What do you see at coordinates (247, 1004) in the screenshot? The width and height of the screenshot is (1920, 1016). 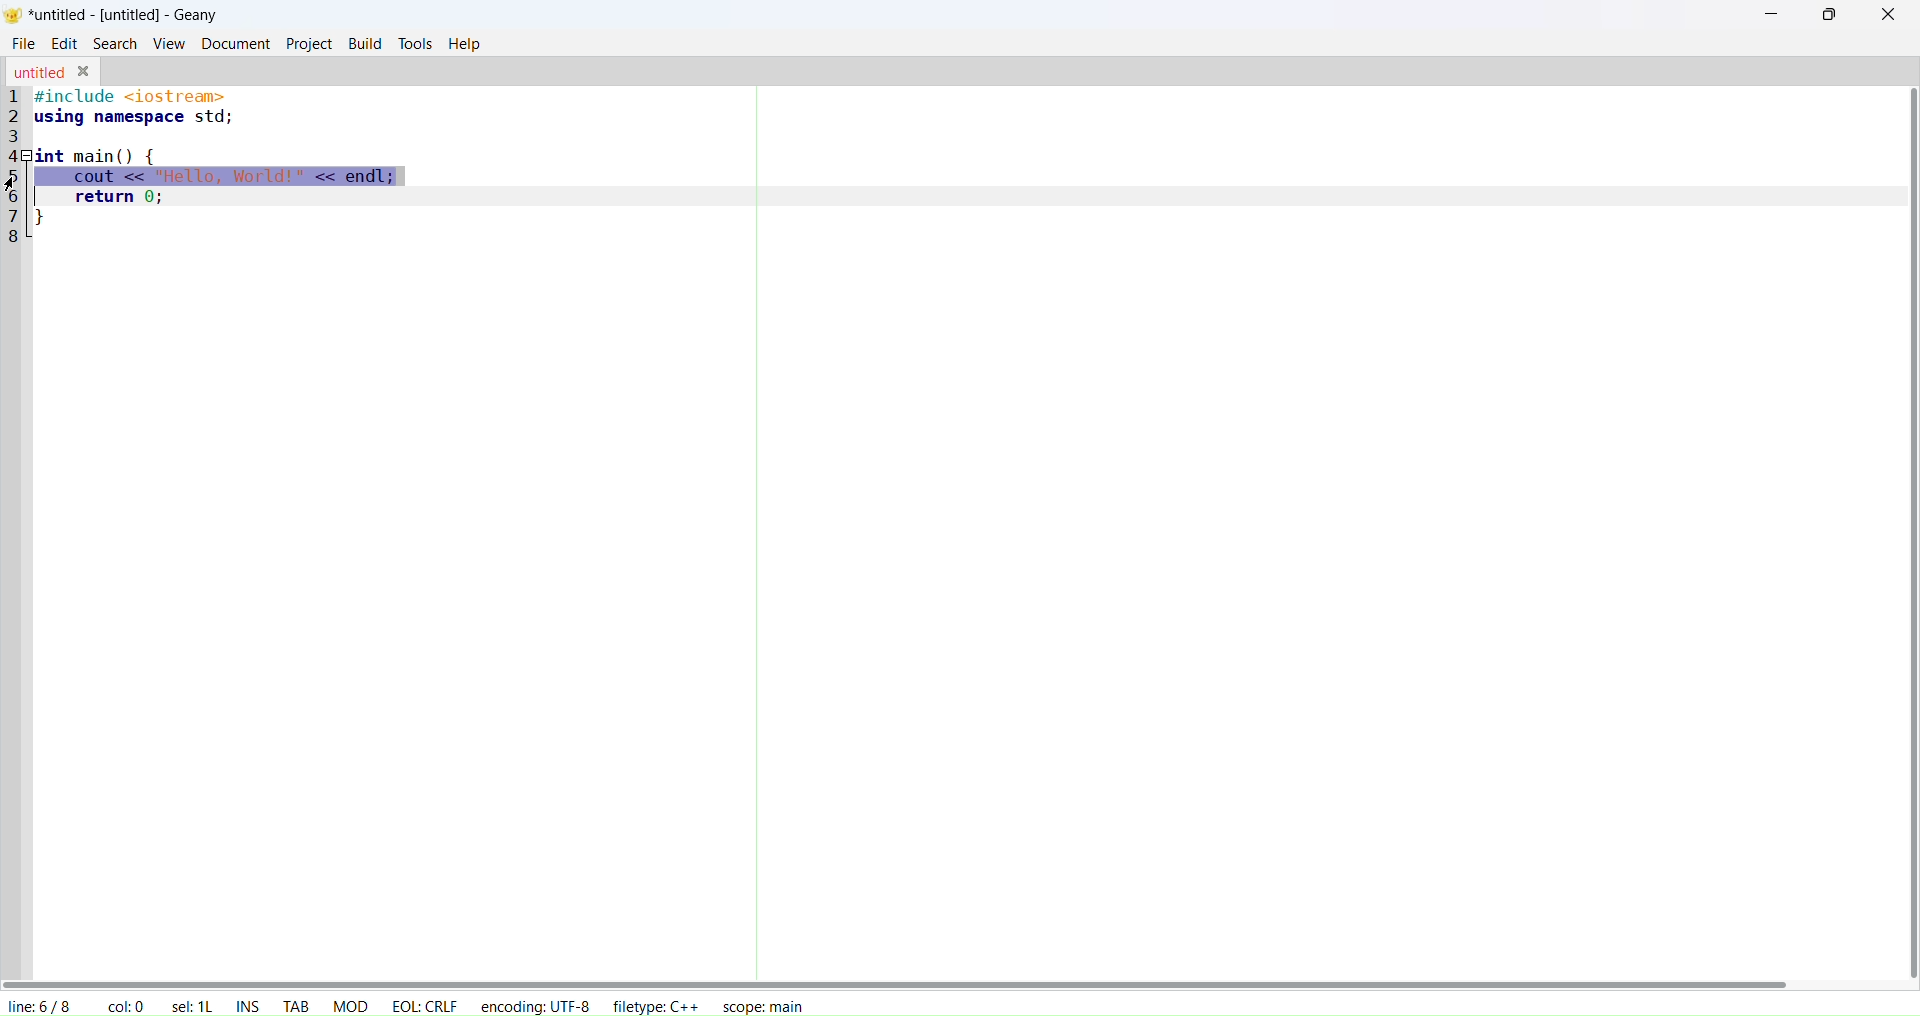 I see `ins` at bounding box center [247, 1004].